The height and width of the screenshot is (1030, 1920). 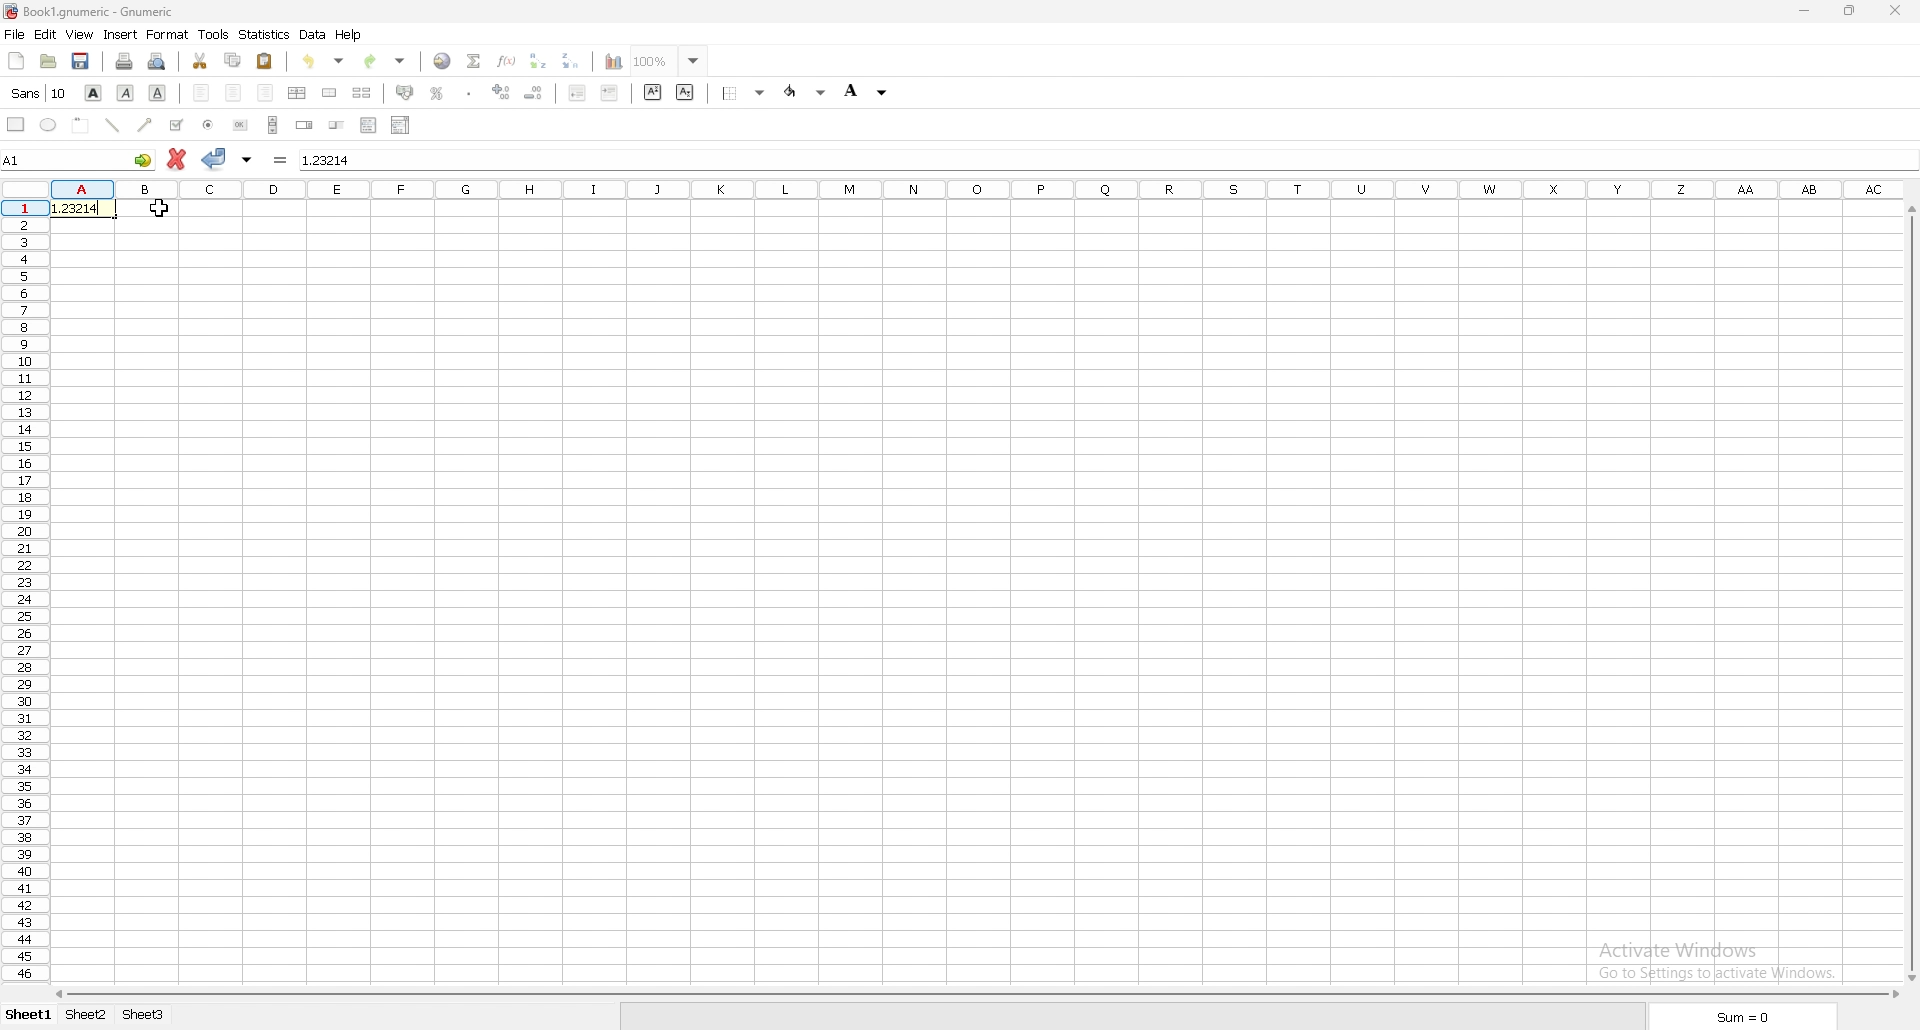 I want to click on sum, so click(x=1745, y=1017).